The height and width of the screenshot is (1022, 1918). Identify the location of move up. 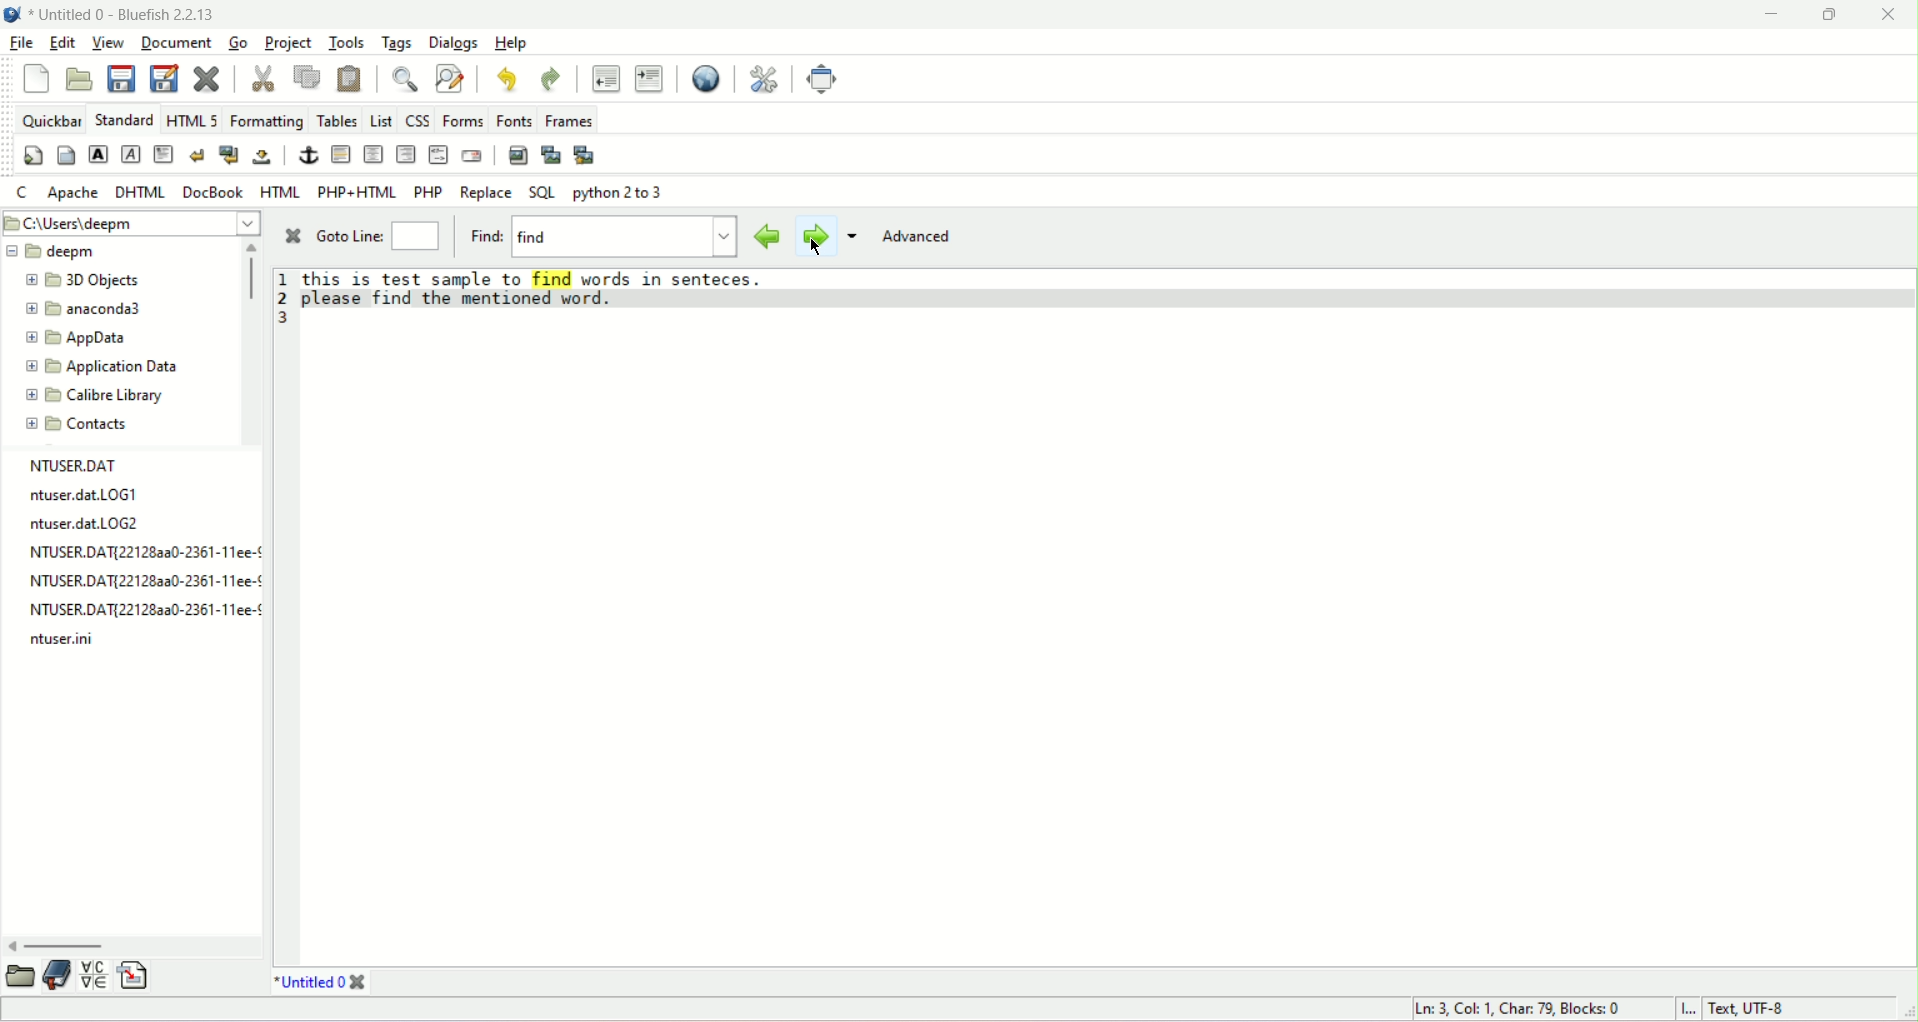
(254, 247).